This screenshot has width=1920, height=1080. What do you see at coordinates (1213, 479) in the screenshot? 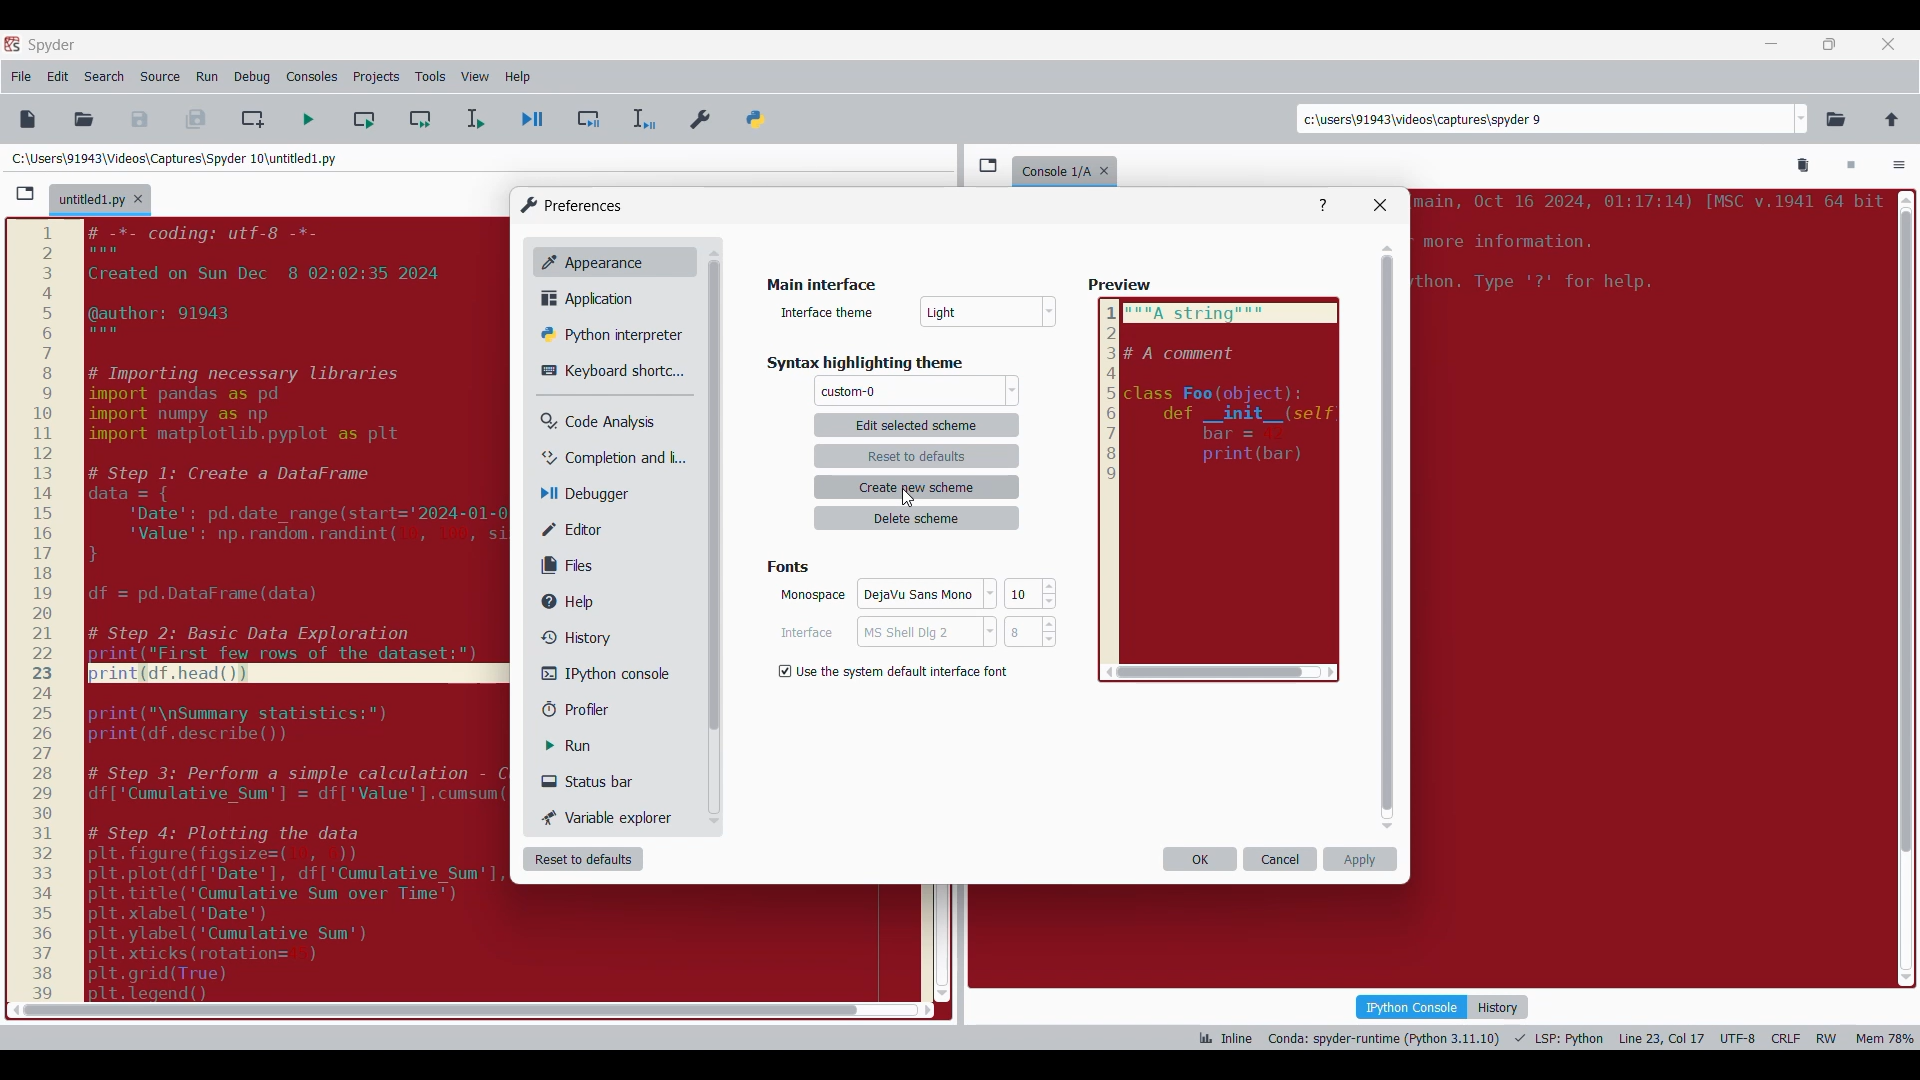
I see `Preview pane` at bounding box center [1213, 479].